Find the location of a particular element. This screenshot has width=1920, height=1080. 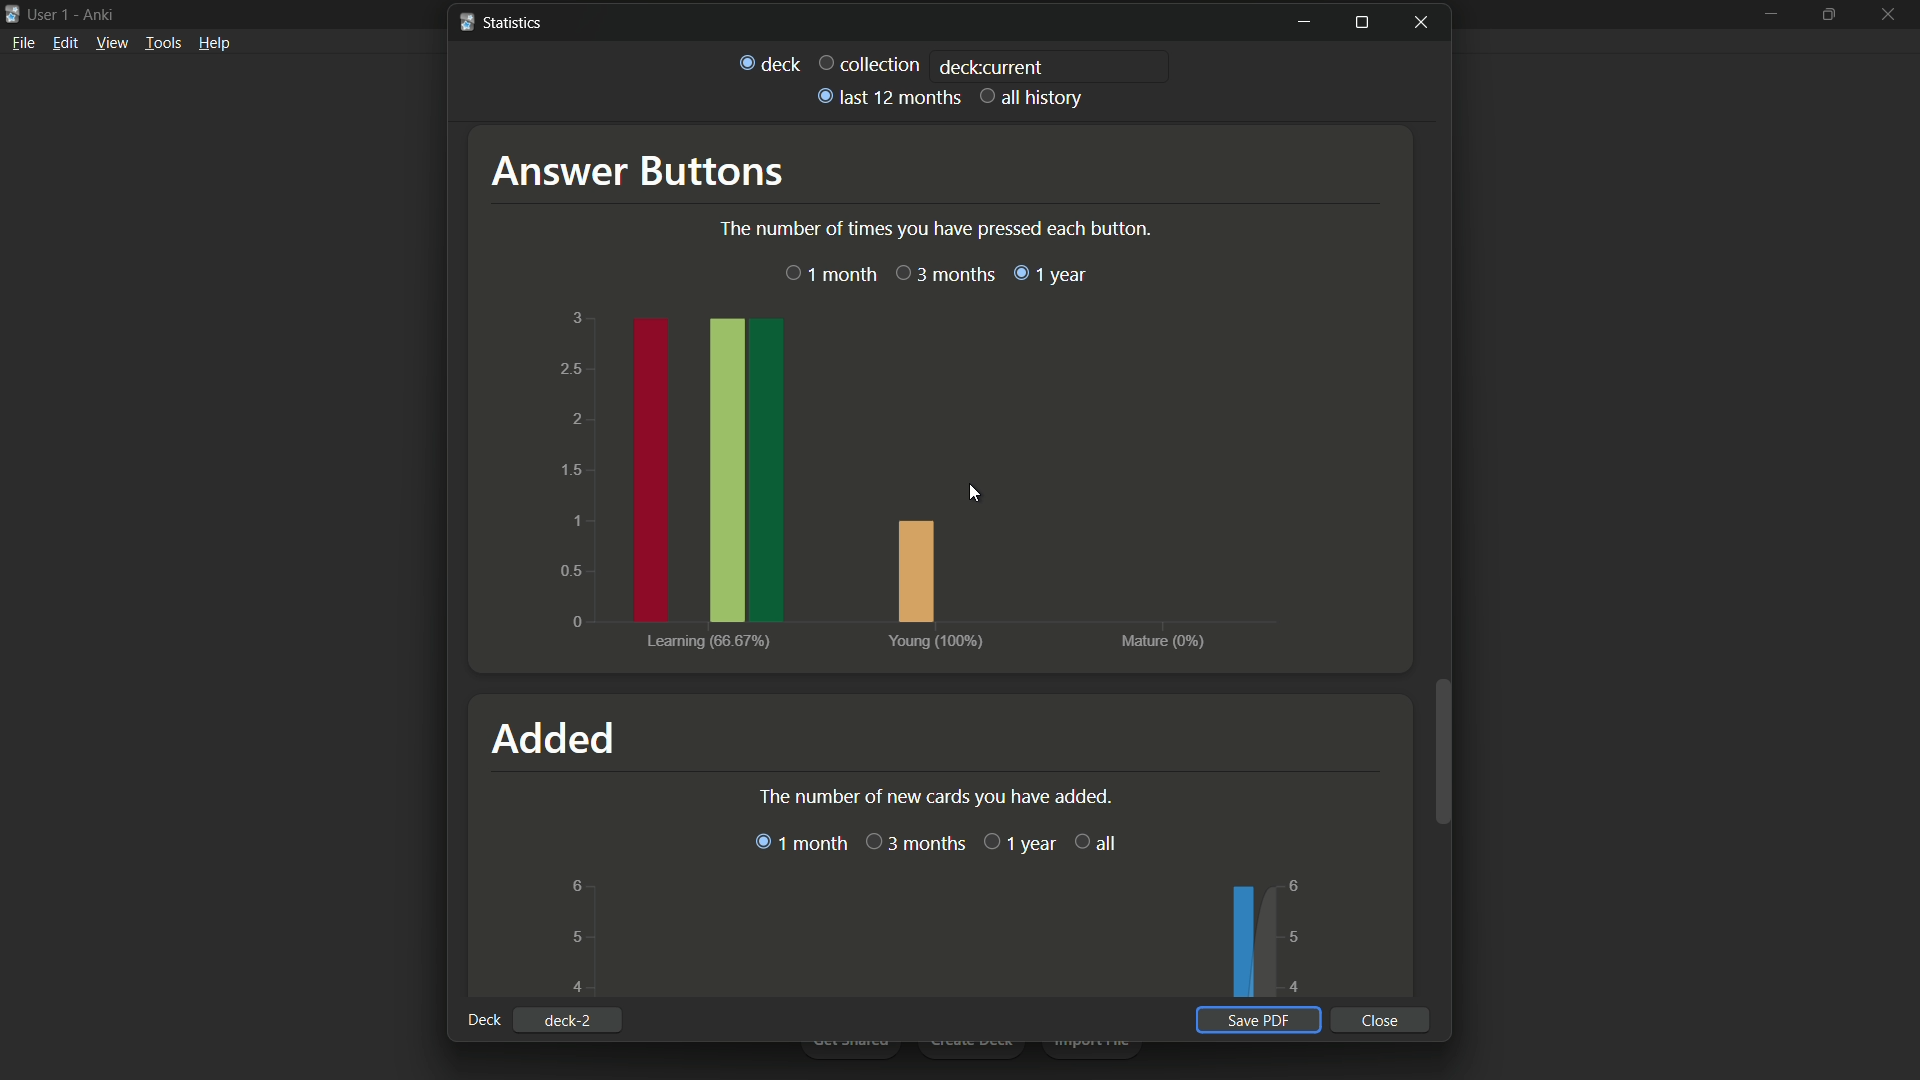

Tools is located at coordinates (164, 46).